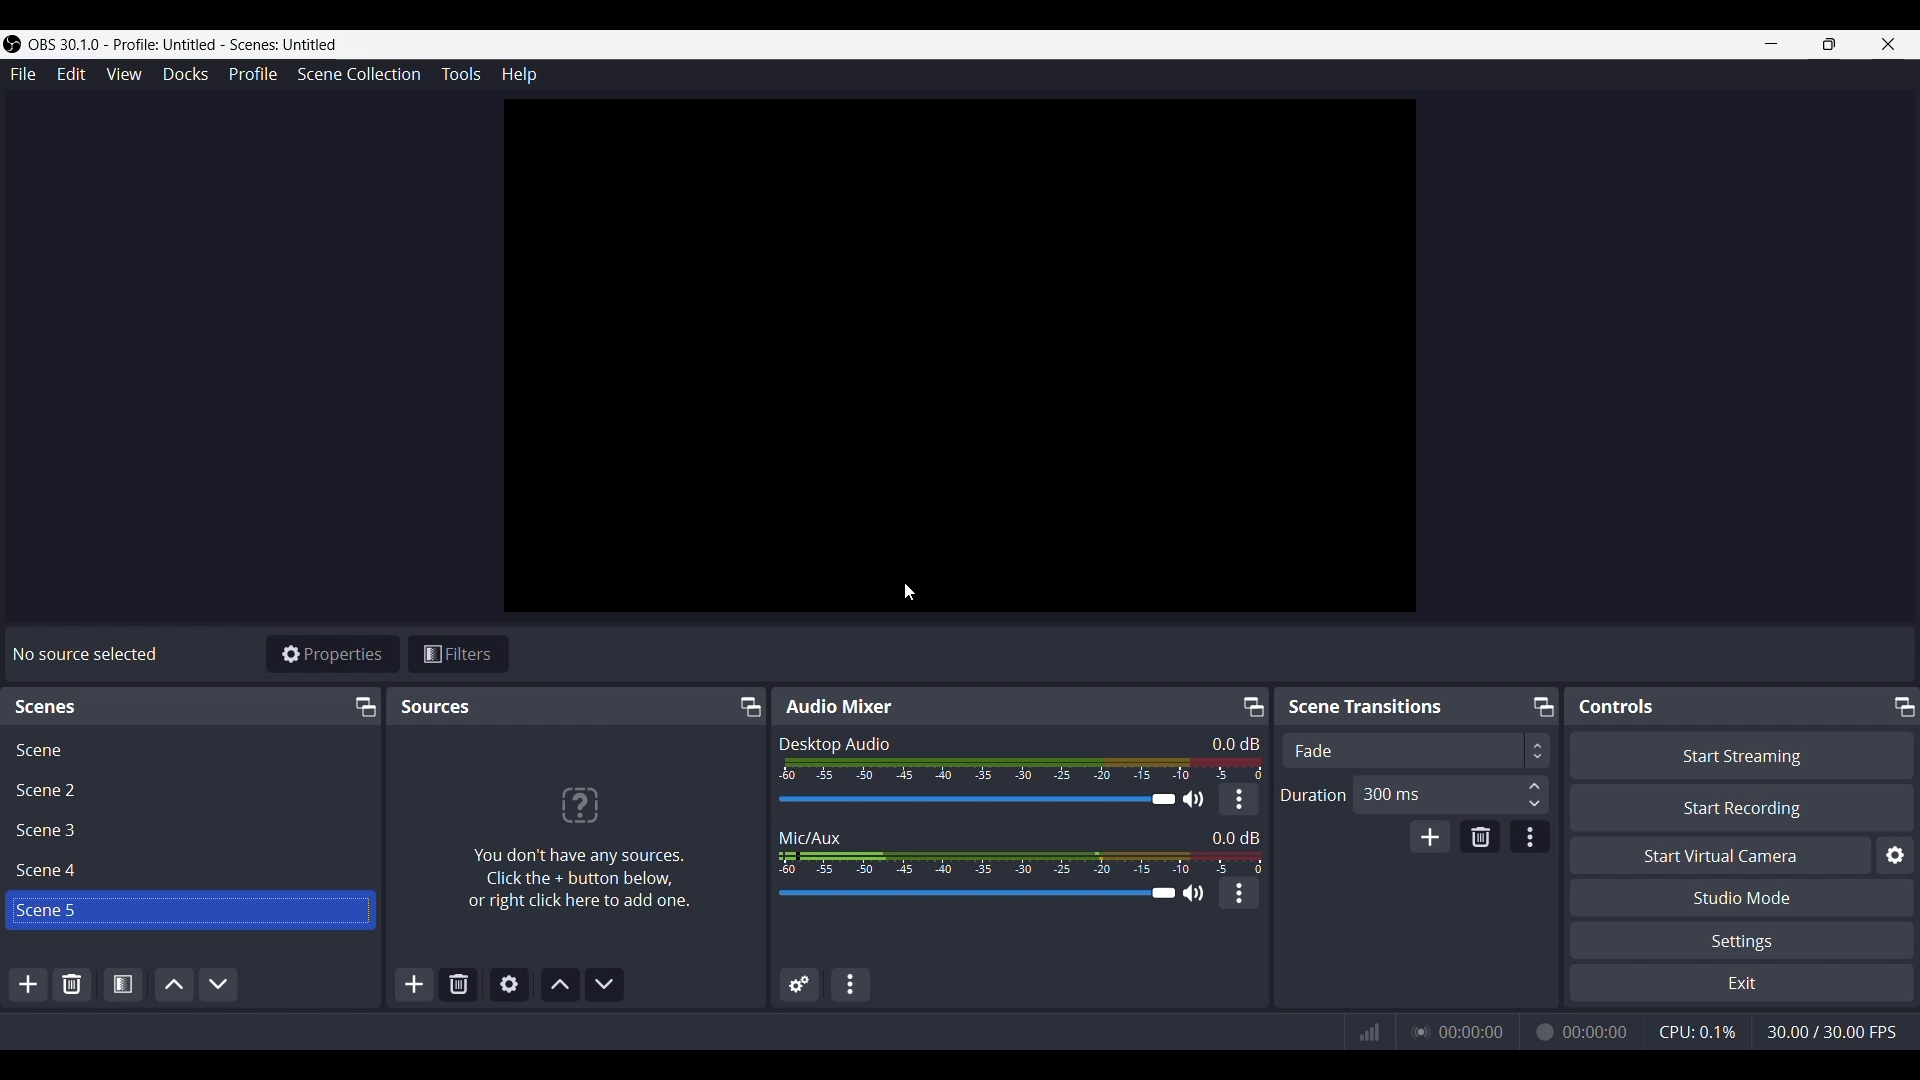 The height and width of the screenshot is (1080, 1920). Describe the element at coordinates (333, 654) in the screenshot. I see `Properties` at that location.